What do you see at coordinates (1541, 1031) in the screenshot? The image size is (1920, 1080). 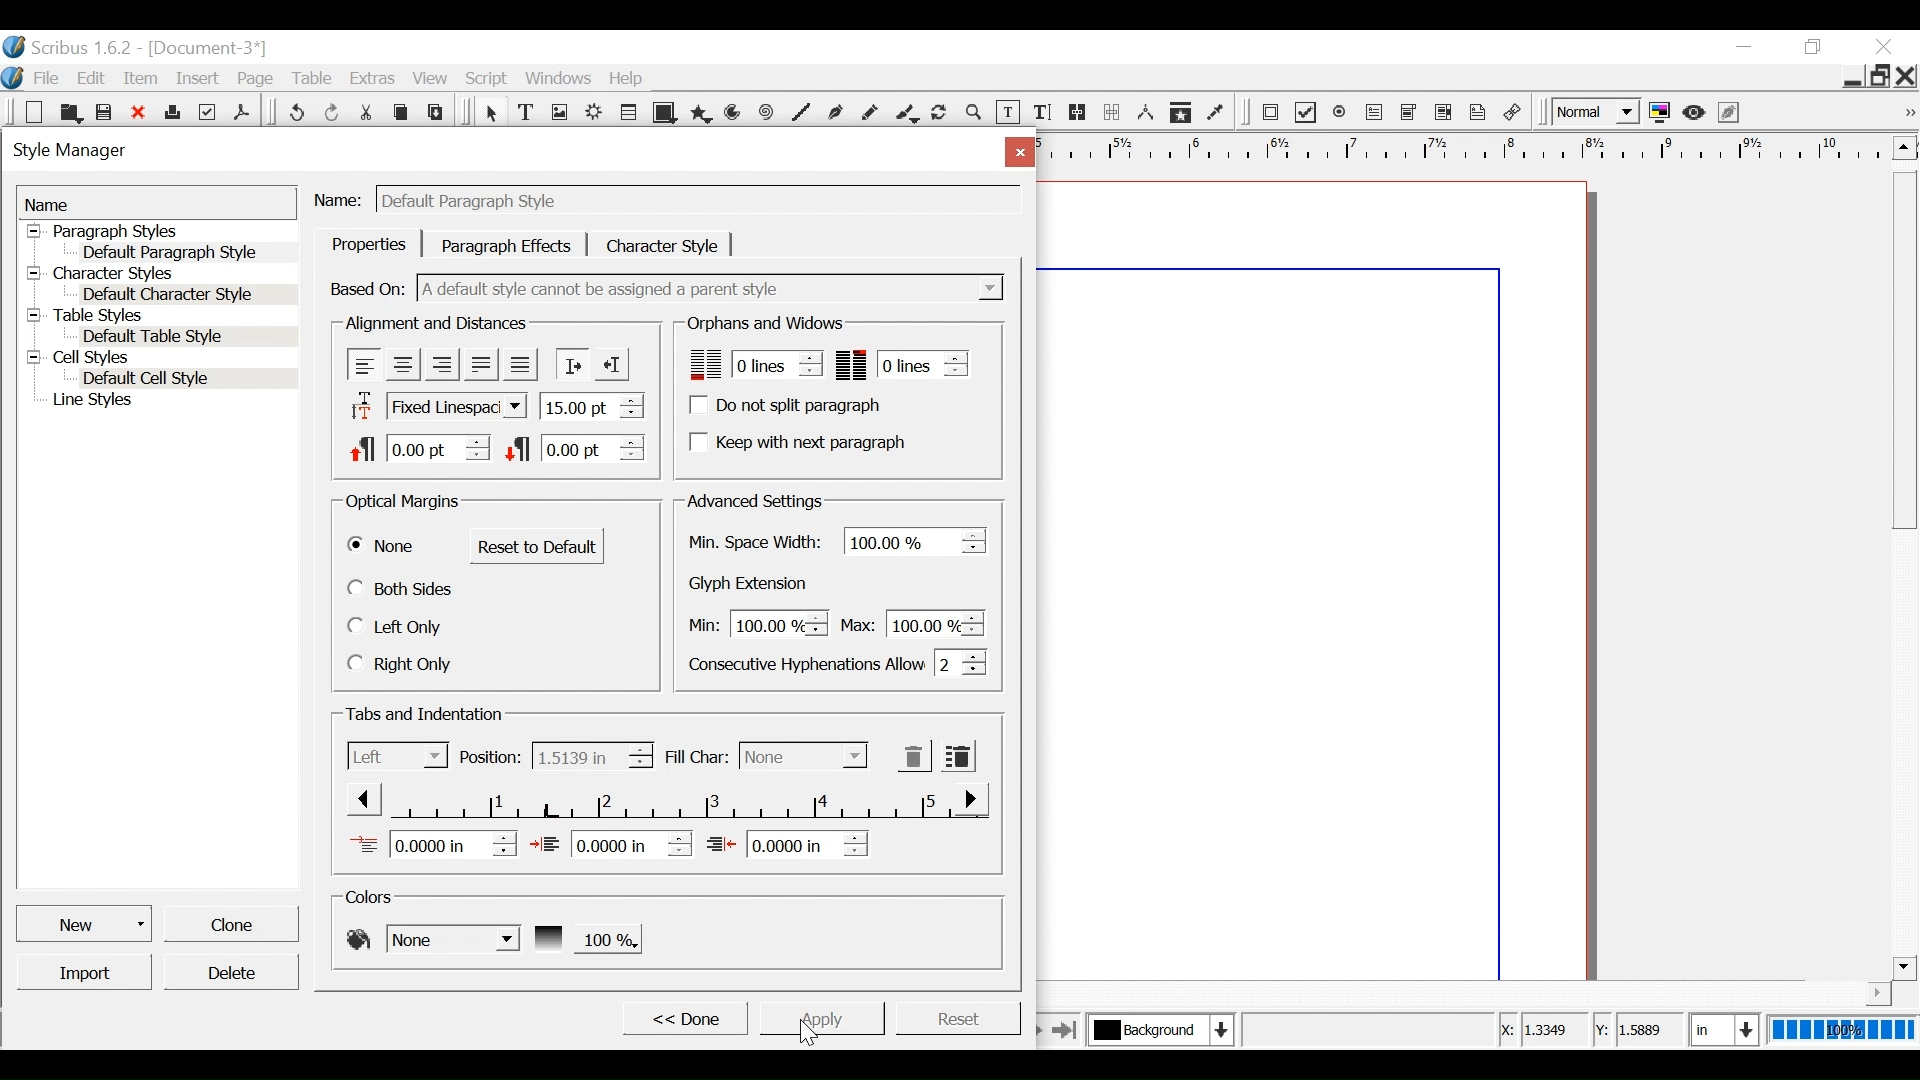 I see `X Coordinates` at bounding box center [1541, 1031].